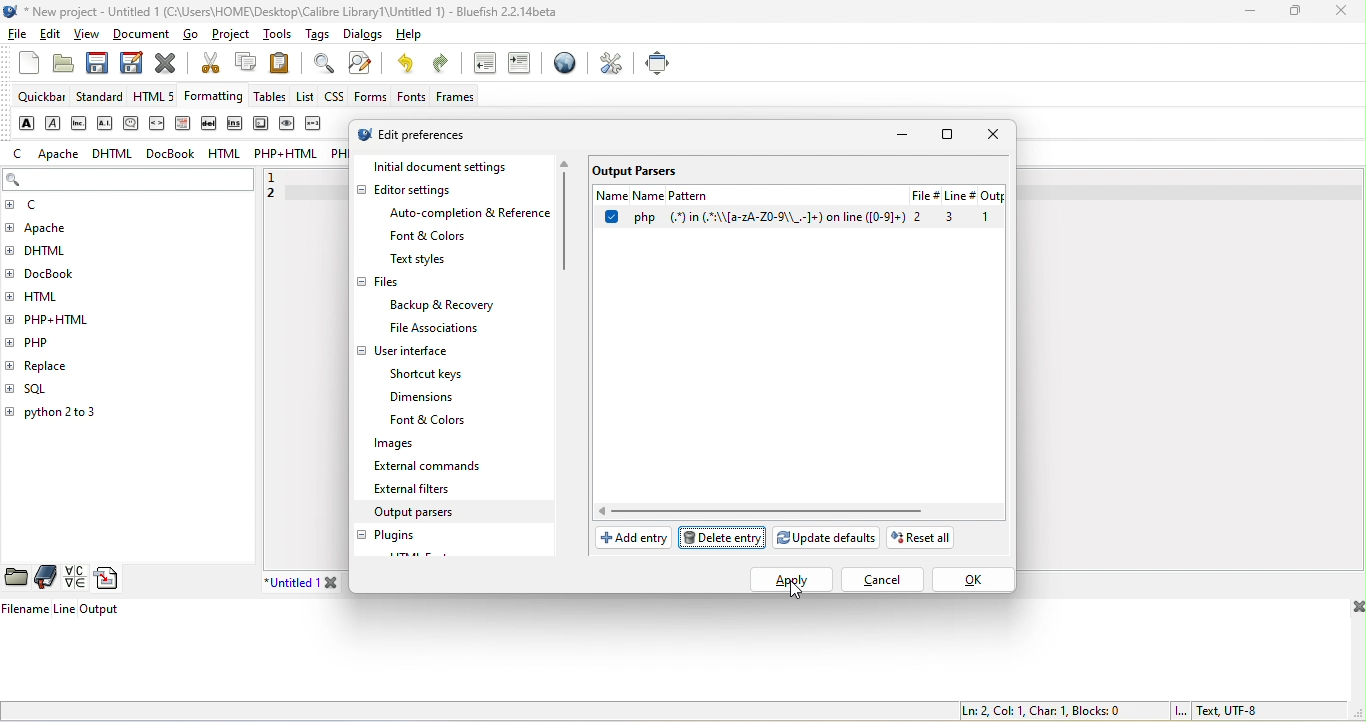 This screenshot has width=1366, height=722. What do you see at coordinates (415, 489) in the screenshot?
I see `external filters` at bounding box center [415, 489].